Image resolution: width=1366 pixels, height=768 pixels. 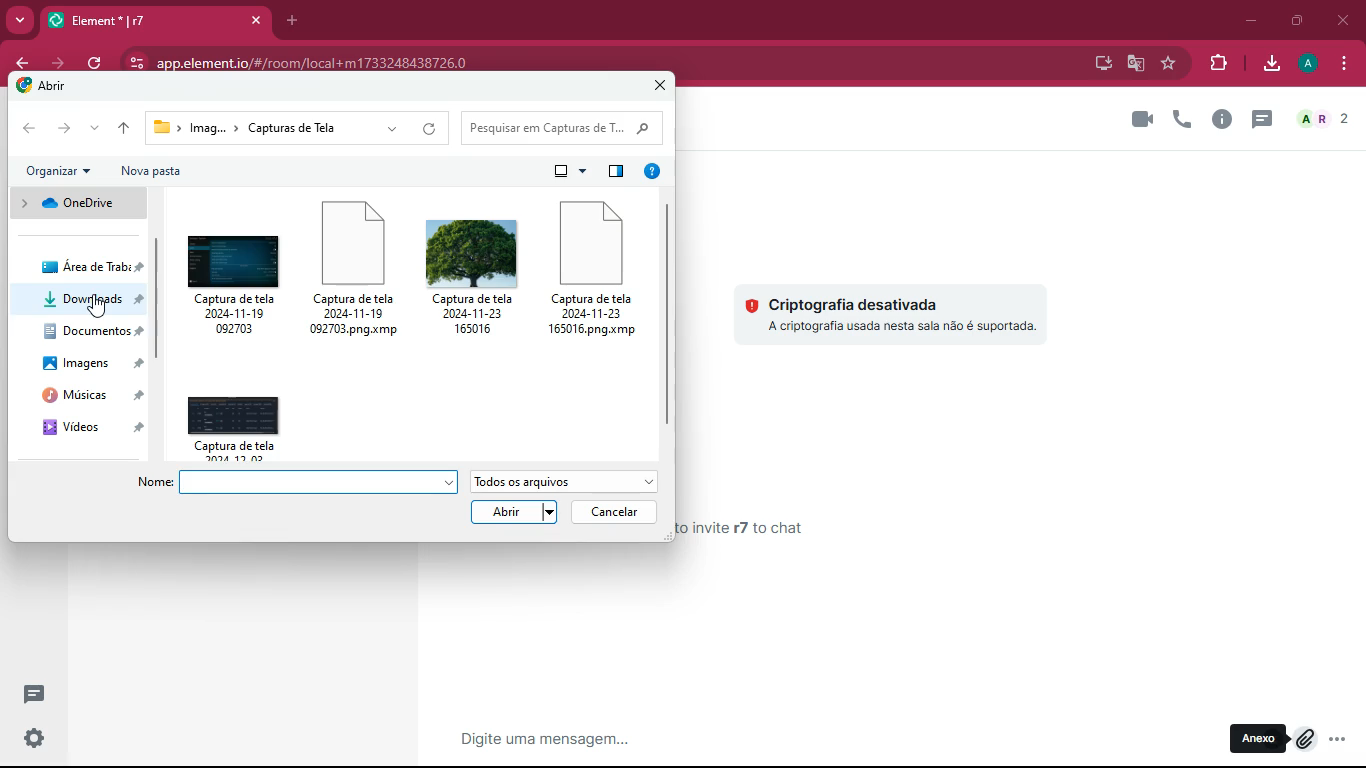 I want to click on musics, so click(x=92, y=396).